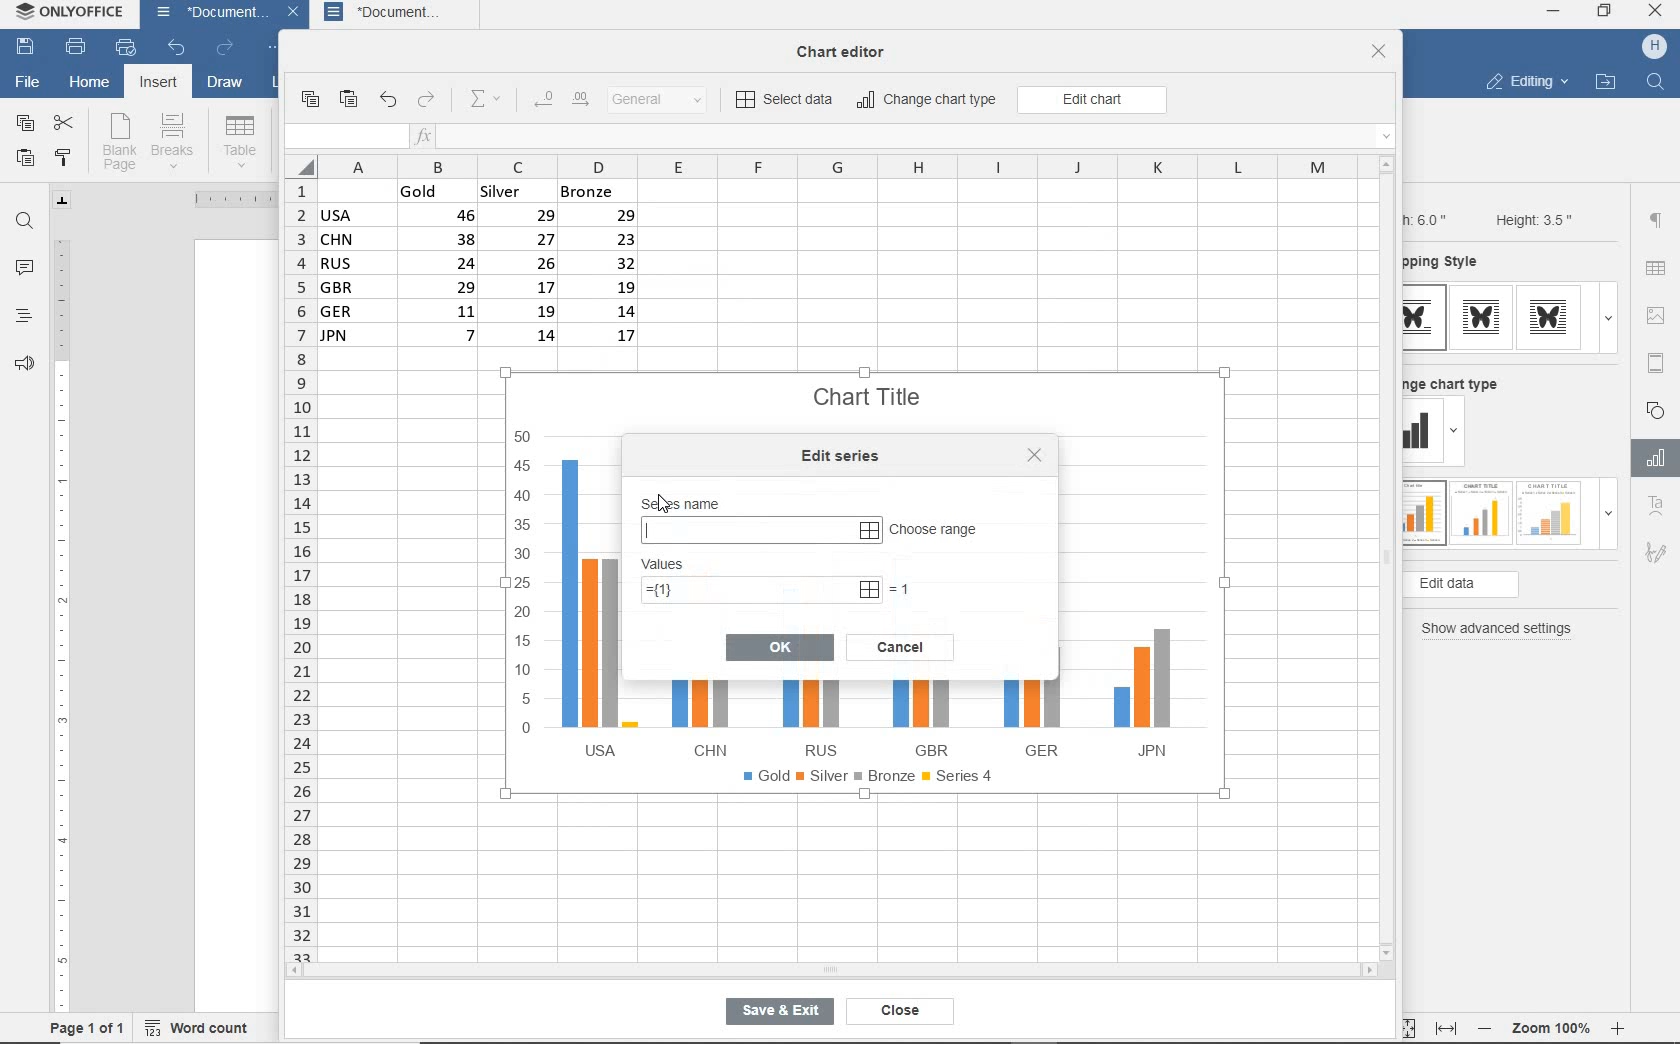 This screenshot has height=1044, width=1680. Describe the element at coordinates (924, 717) in the screenshot. I see `[1]
GBR` at that location.